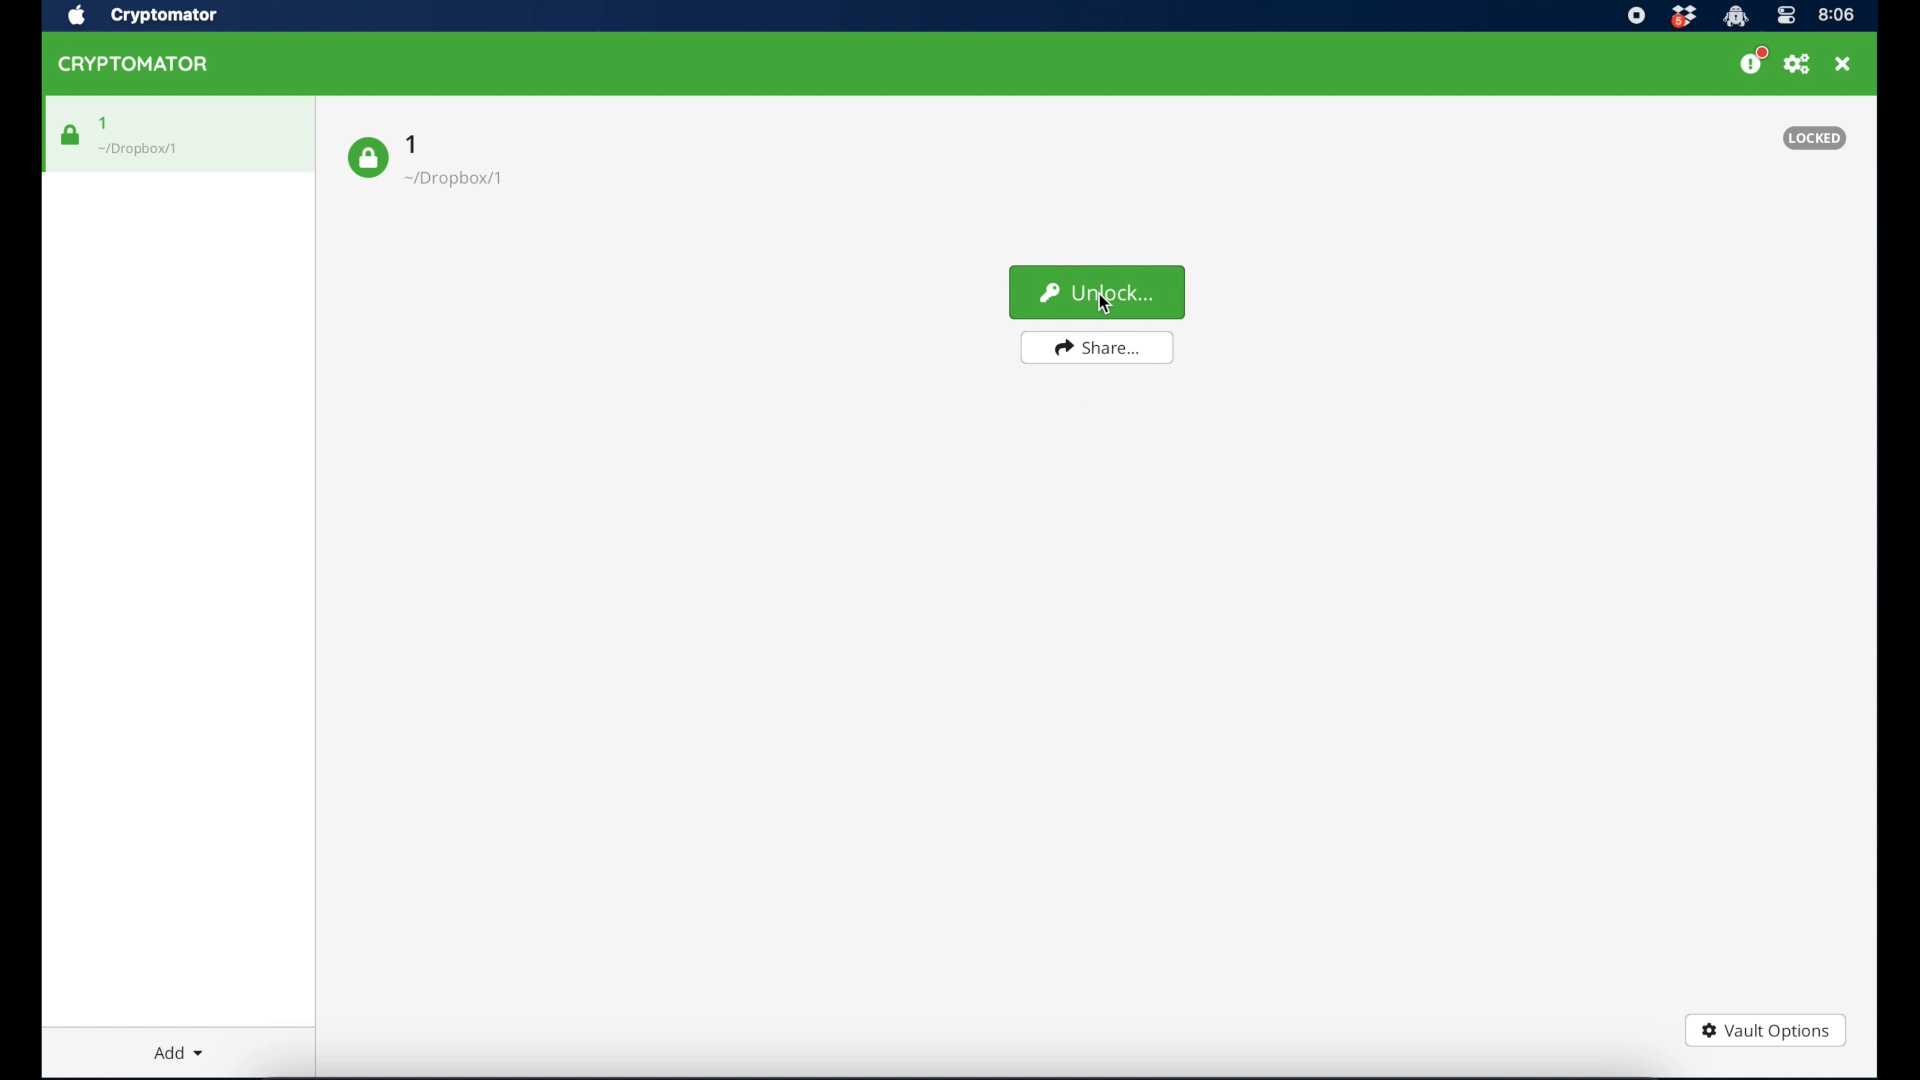 The height and width of the screenshot is (1080, 1920). What do you see at coordinates (1103, 311) in the screenshot?
I see `cursor` at bounding box center [1103, 311].